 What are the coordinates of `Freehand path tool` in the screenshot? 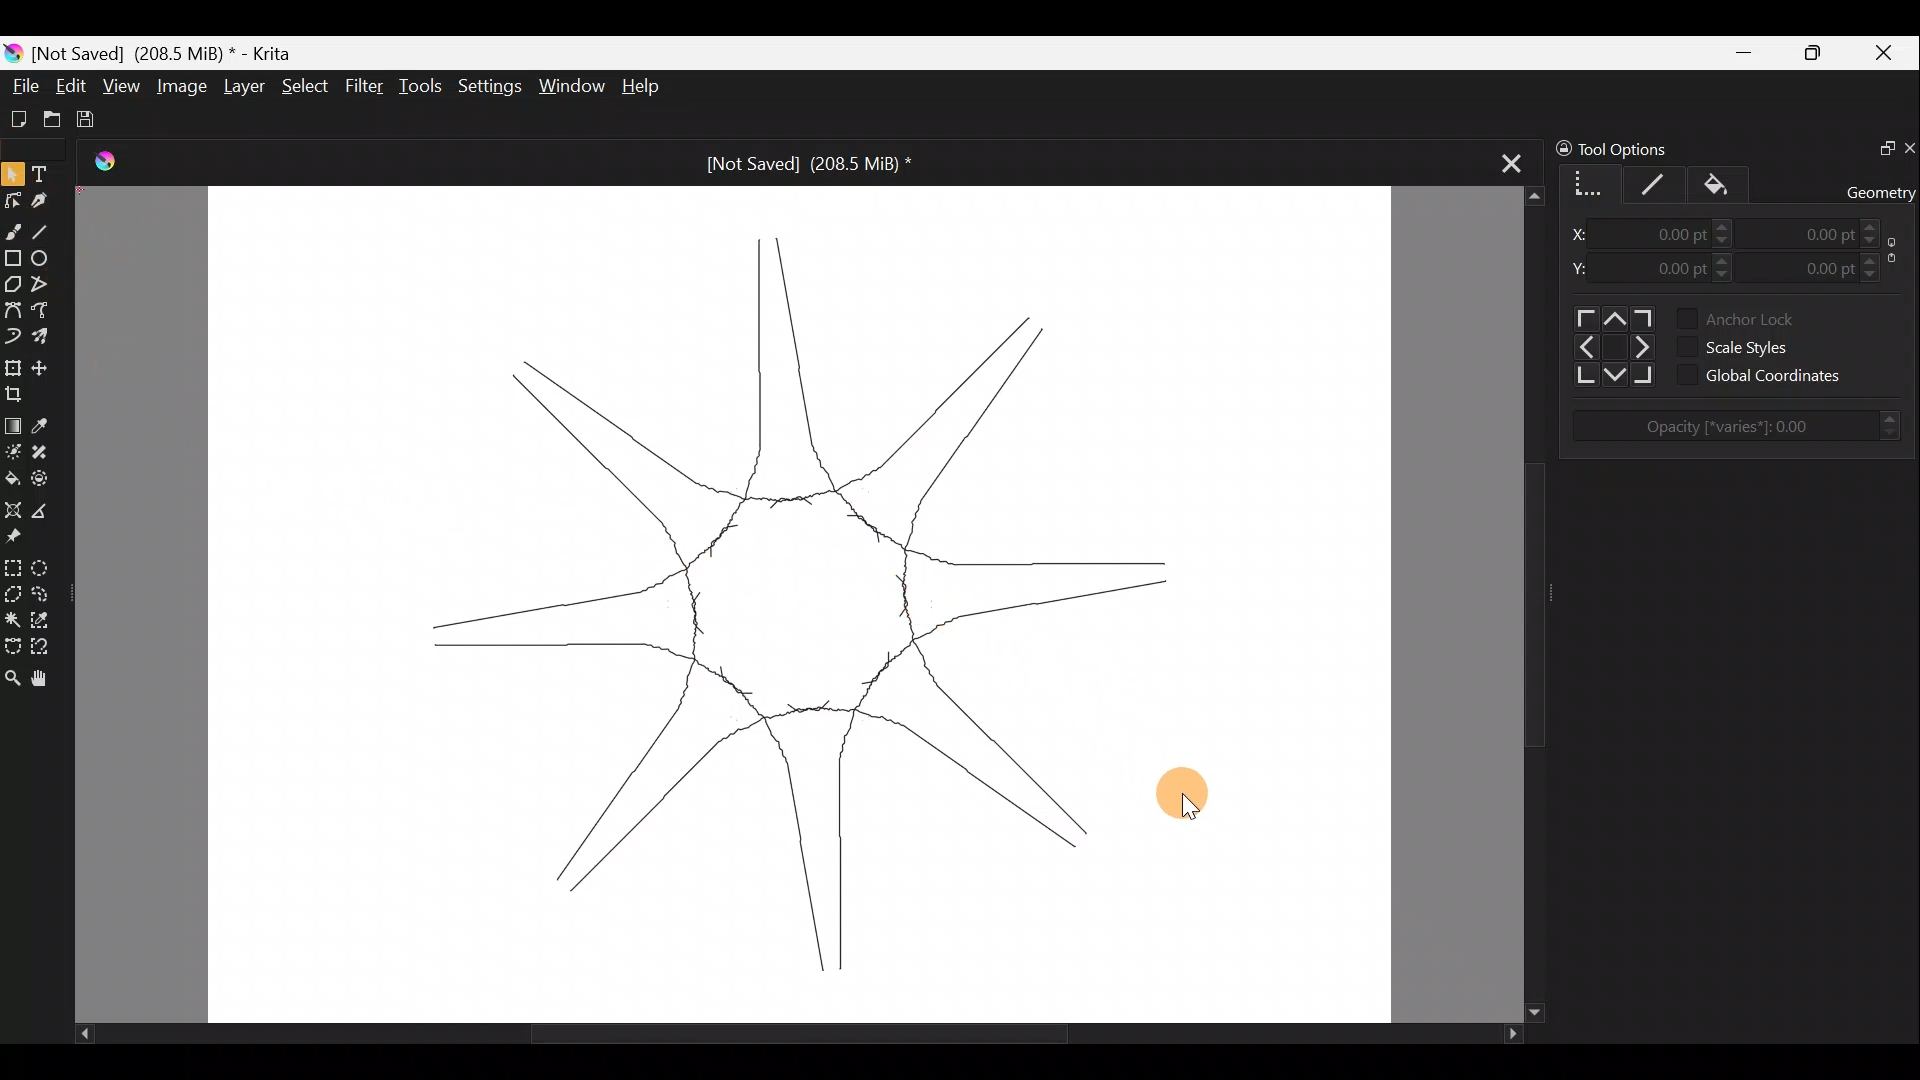 It's located at (44, 314).